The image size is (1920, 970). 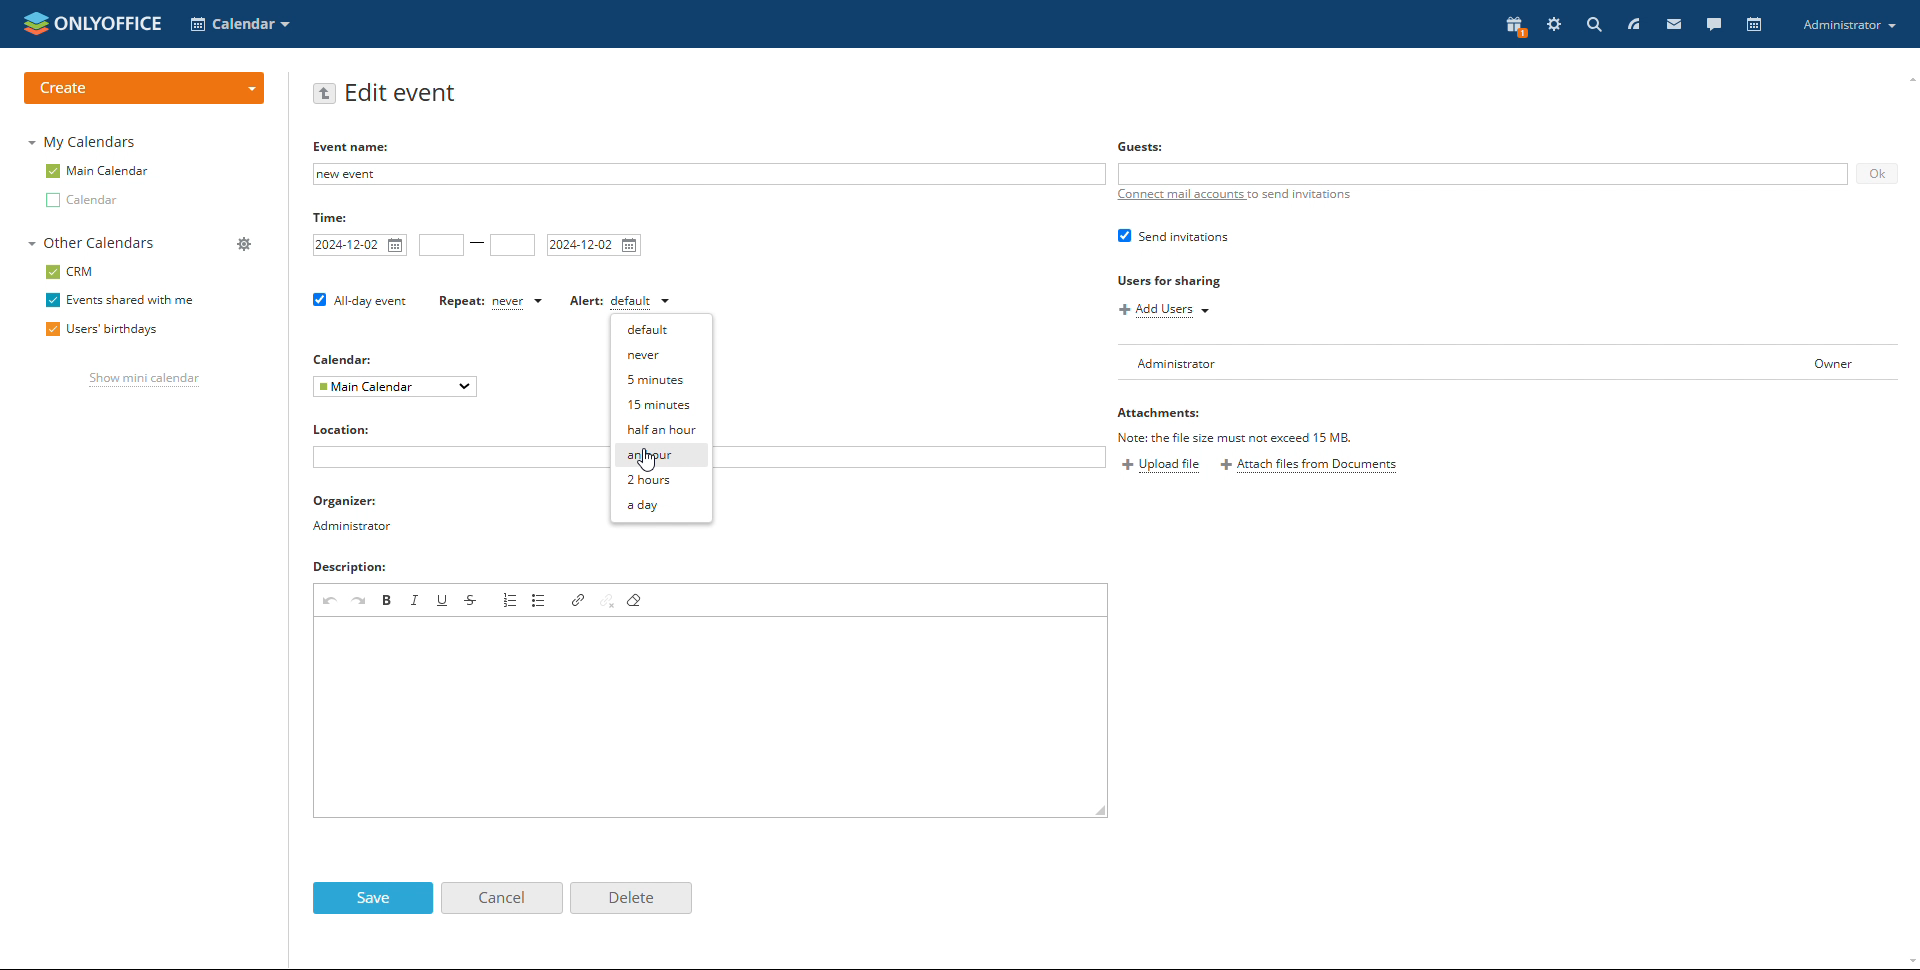 I want to click on time:, so click(x=337, y=218).